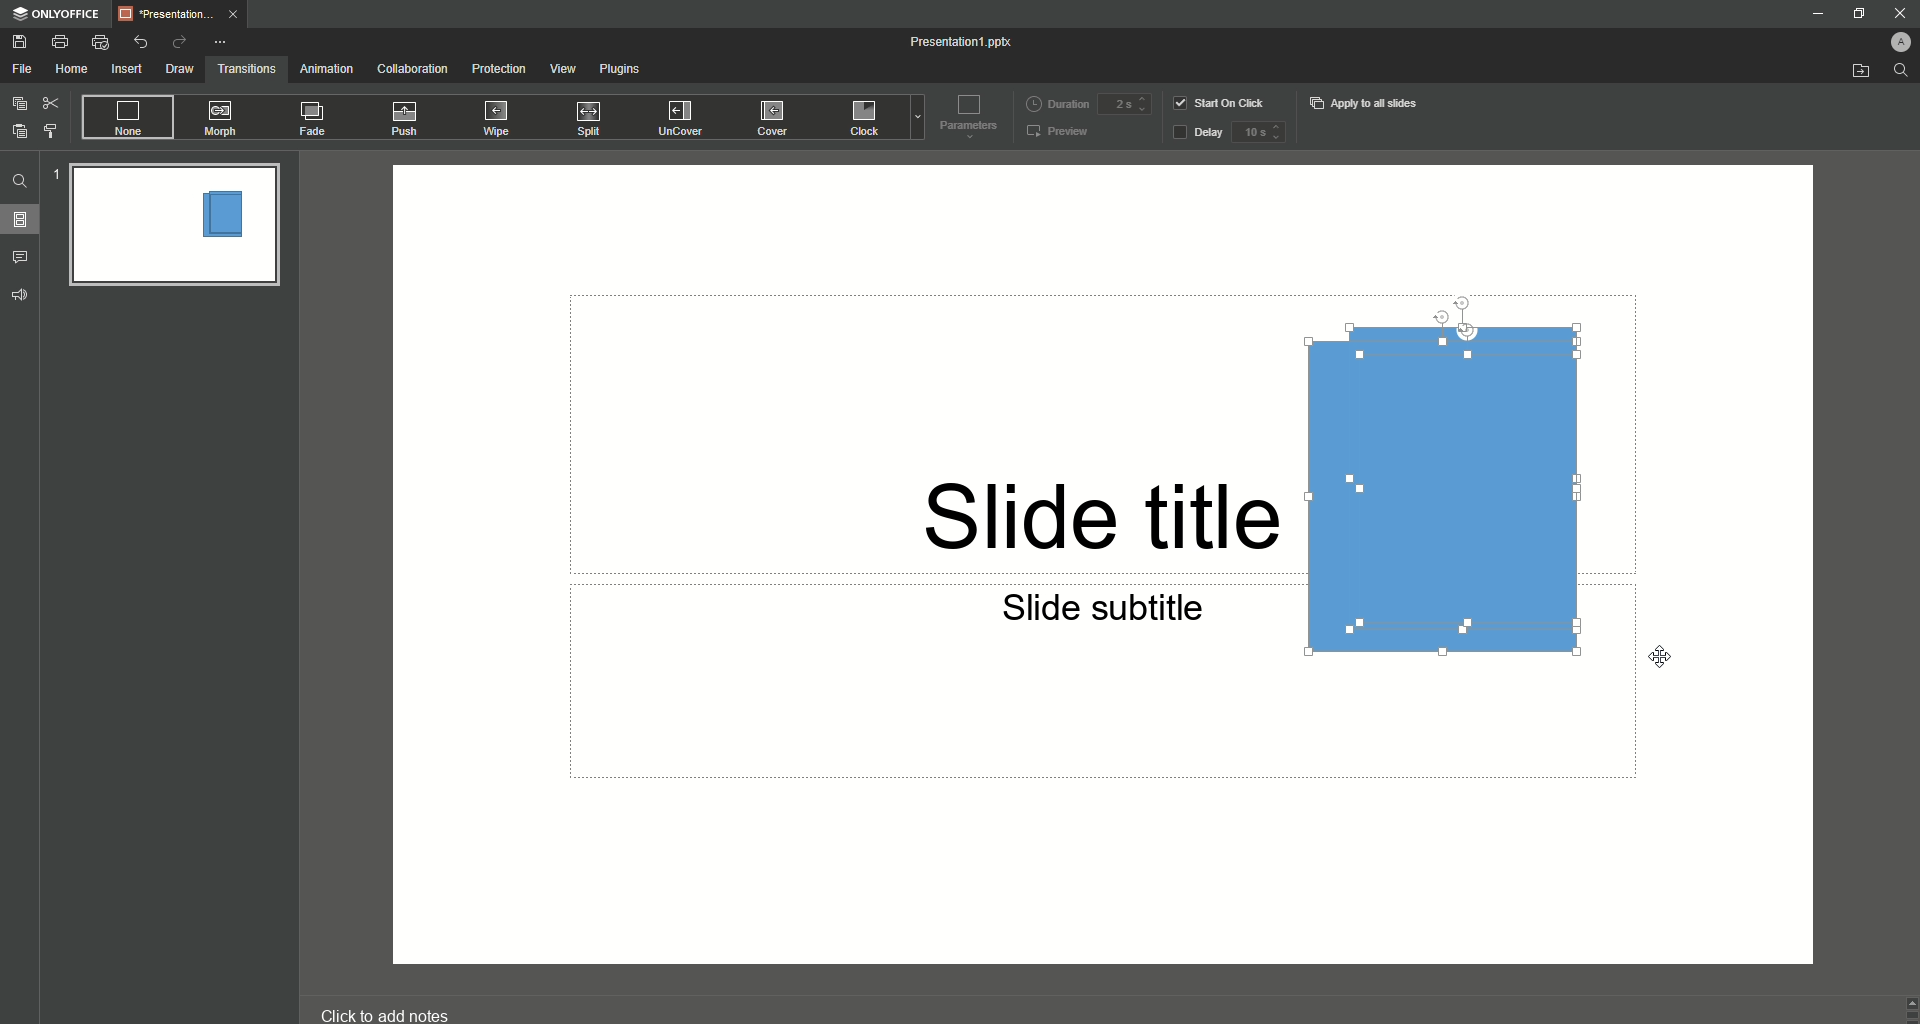  What do you see at coordinates (914, 120) in the screenshot?
I see `dropdown` at bounding box center [914, 120].